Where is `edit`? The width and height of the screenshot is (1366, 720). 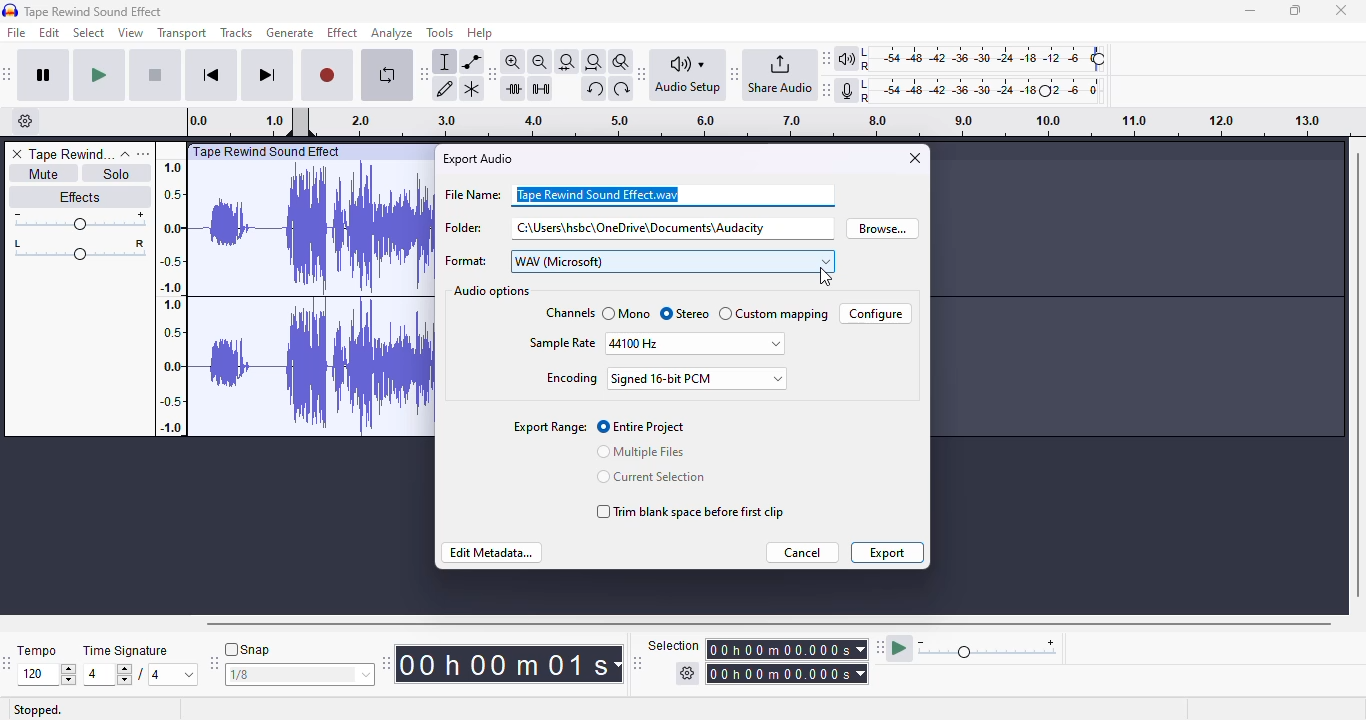 edit is located at coordinates (50, 32).